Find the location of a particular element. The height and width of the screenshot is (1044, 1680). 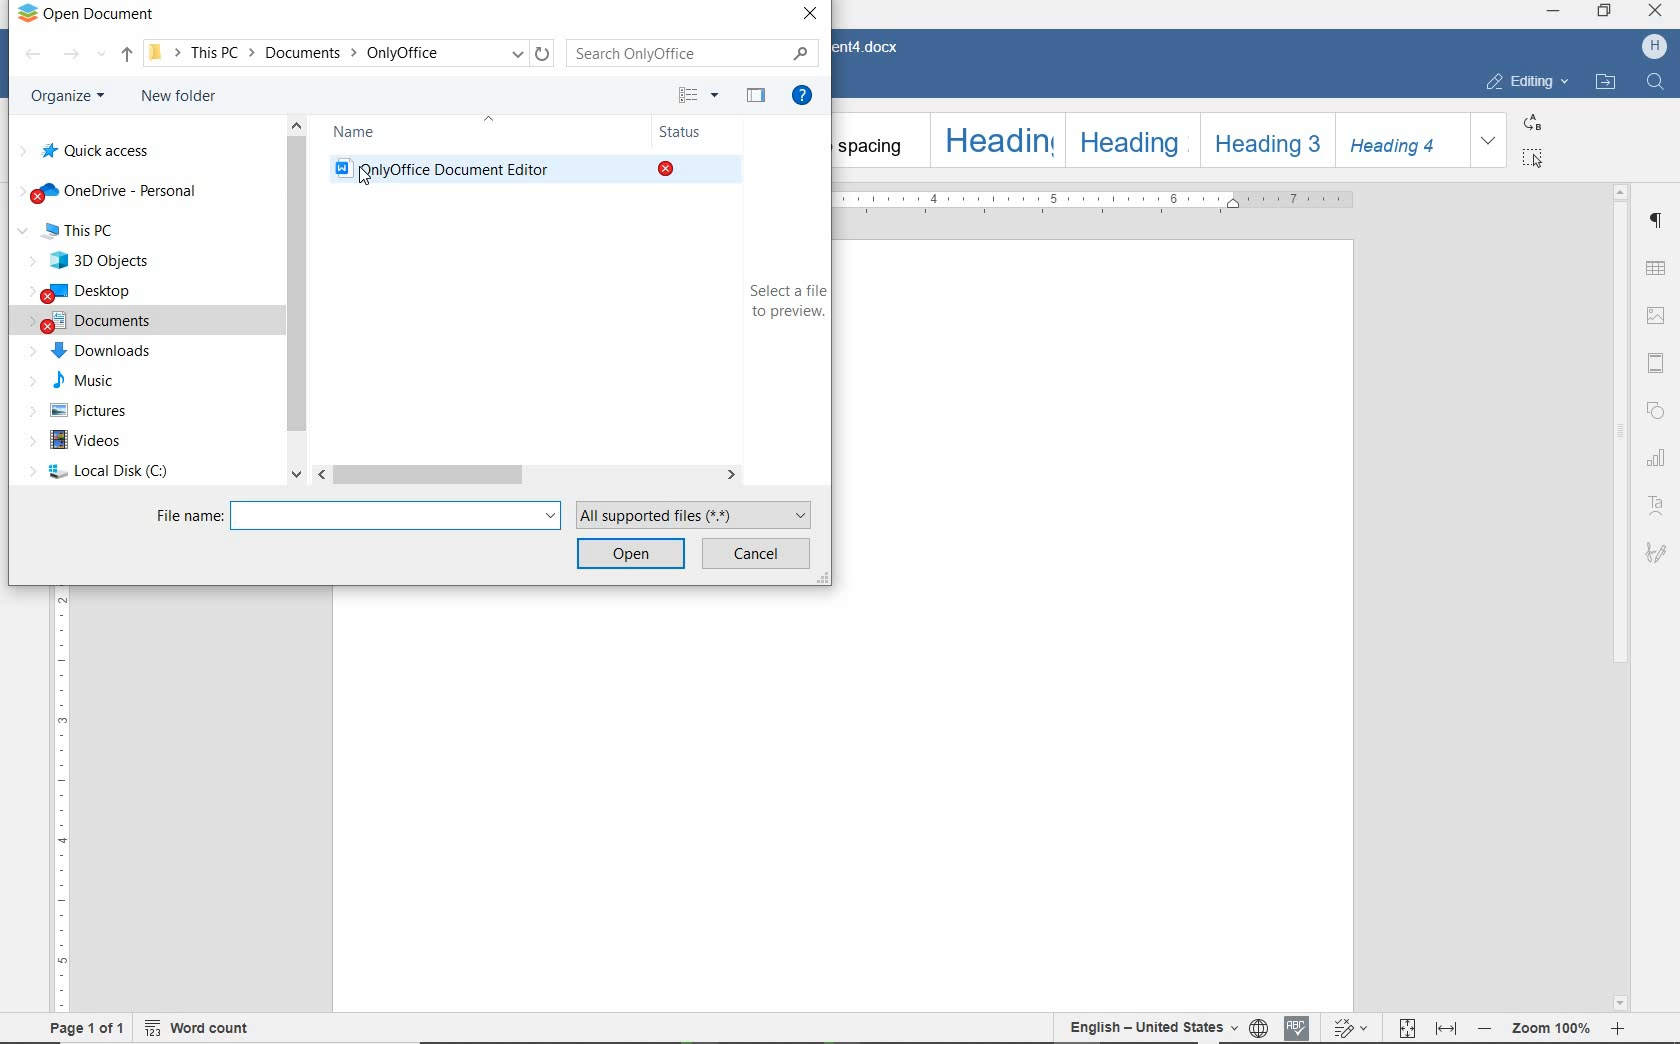

Paragraph settings is located at coordinates (1658, 221).